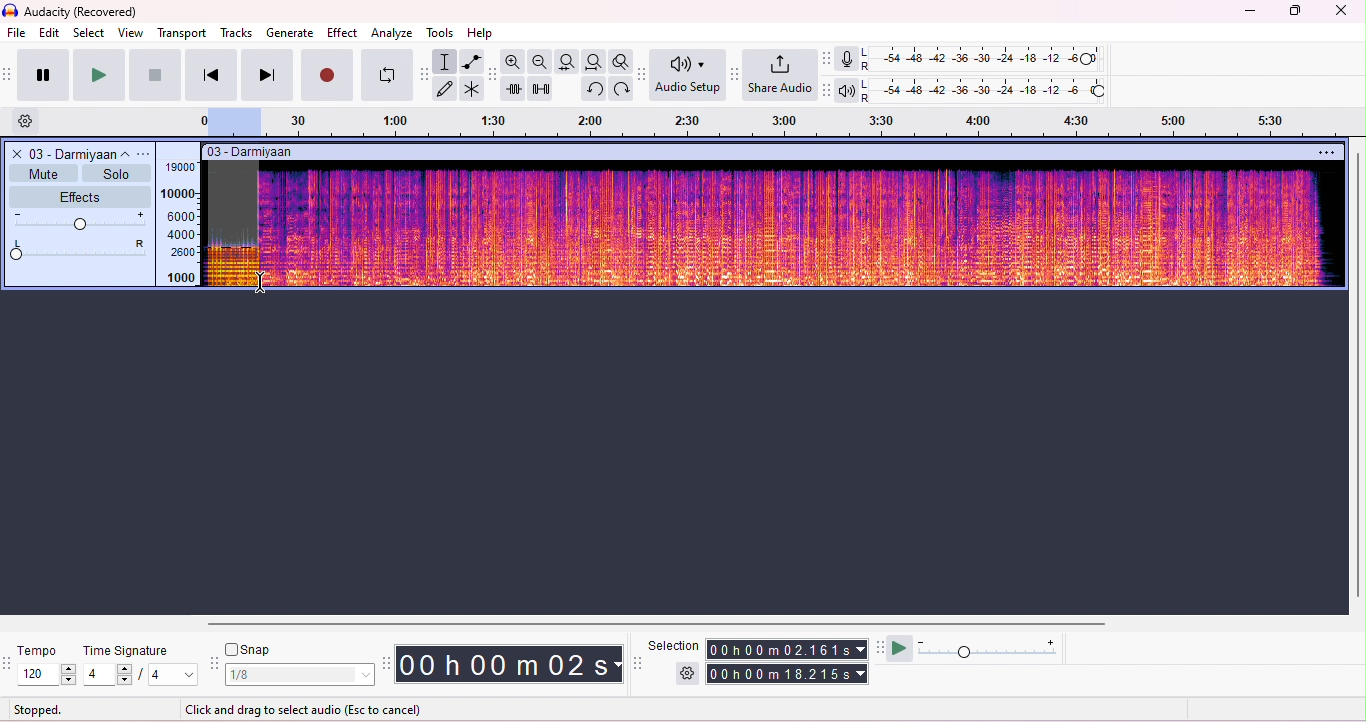 The height and width of the screenshot is (722, 1366). What do you see at coordinates (736, 74) in the screenshot?
I see `share audio tool bar` at bounding box center [736, 74].